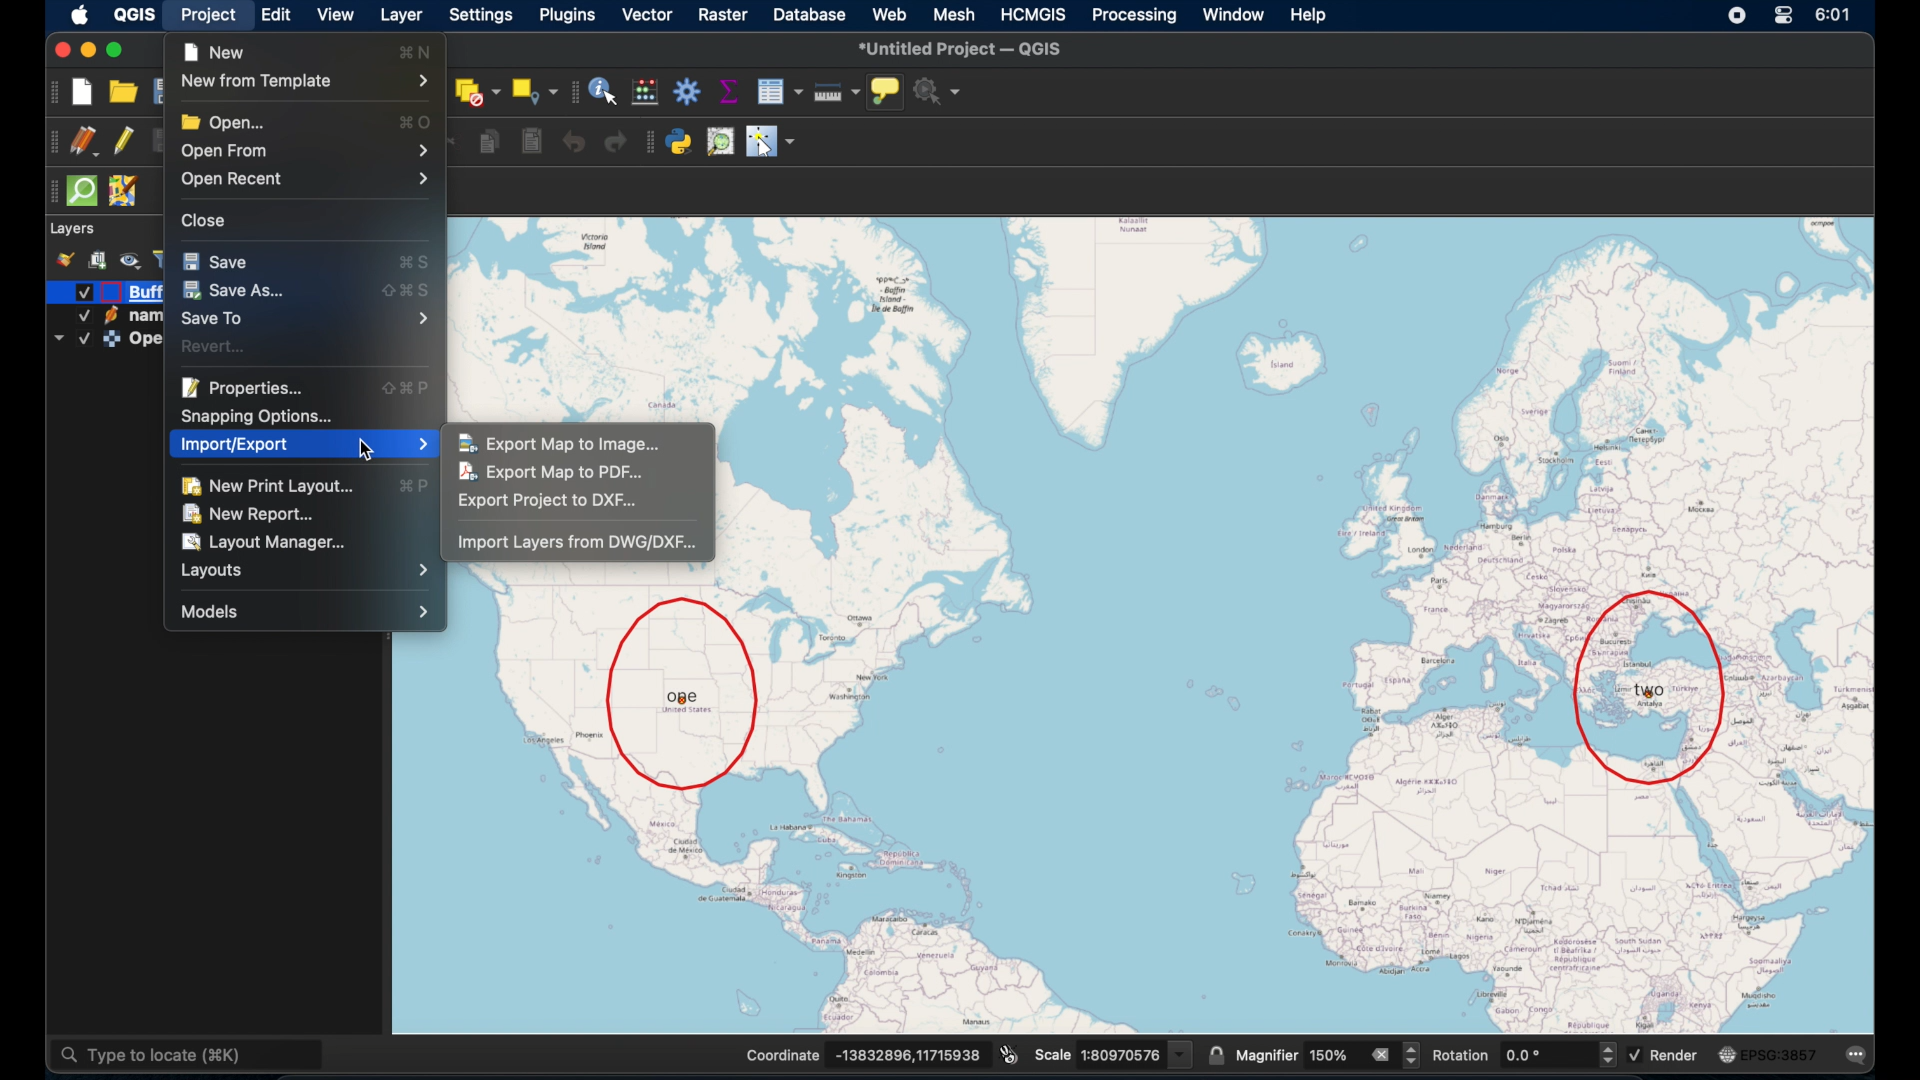  What do you see at coordinates (556, 502) in the screenshot?
I see `export project to dxf` at bounding box center [556, 502].